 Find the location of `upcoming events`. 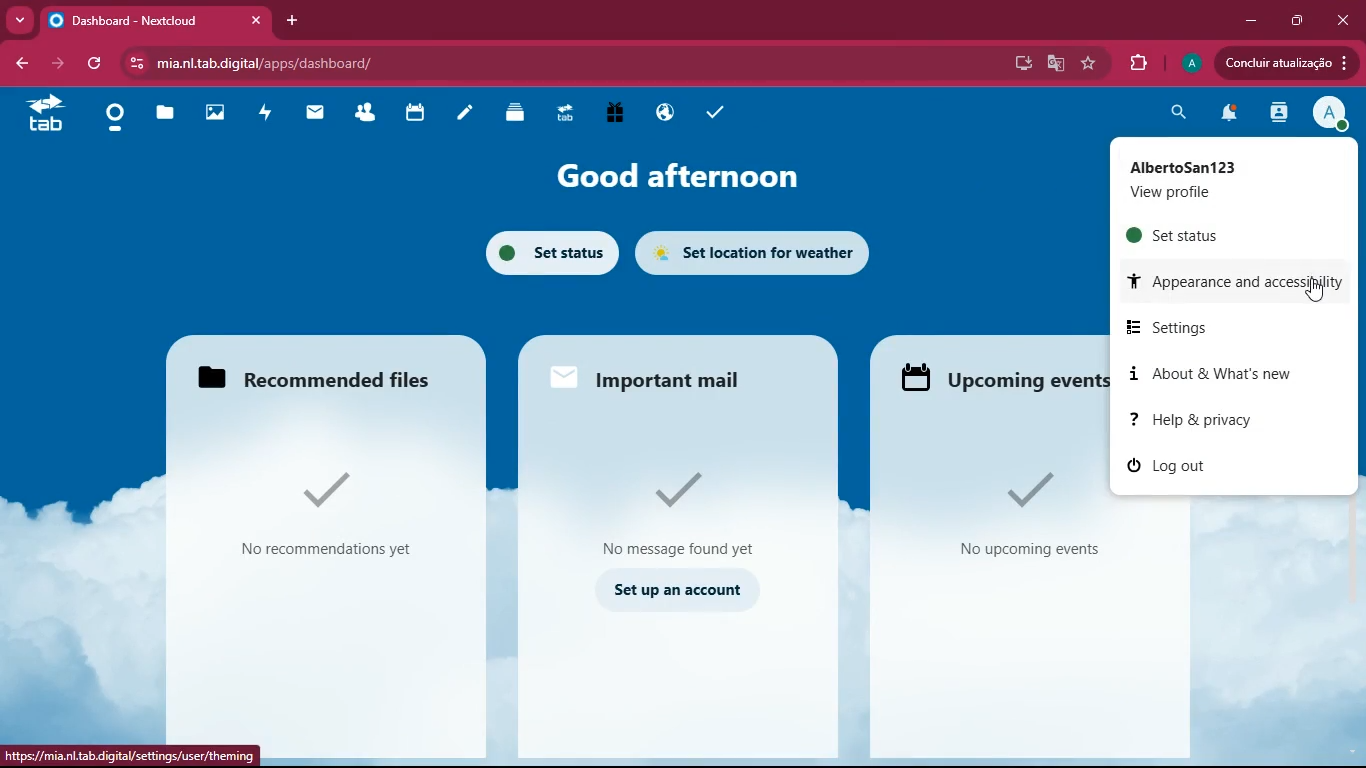

upcoming events is located at coordinates (997, 377).